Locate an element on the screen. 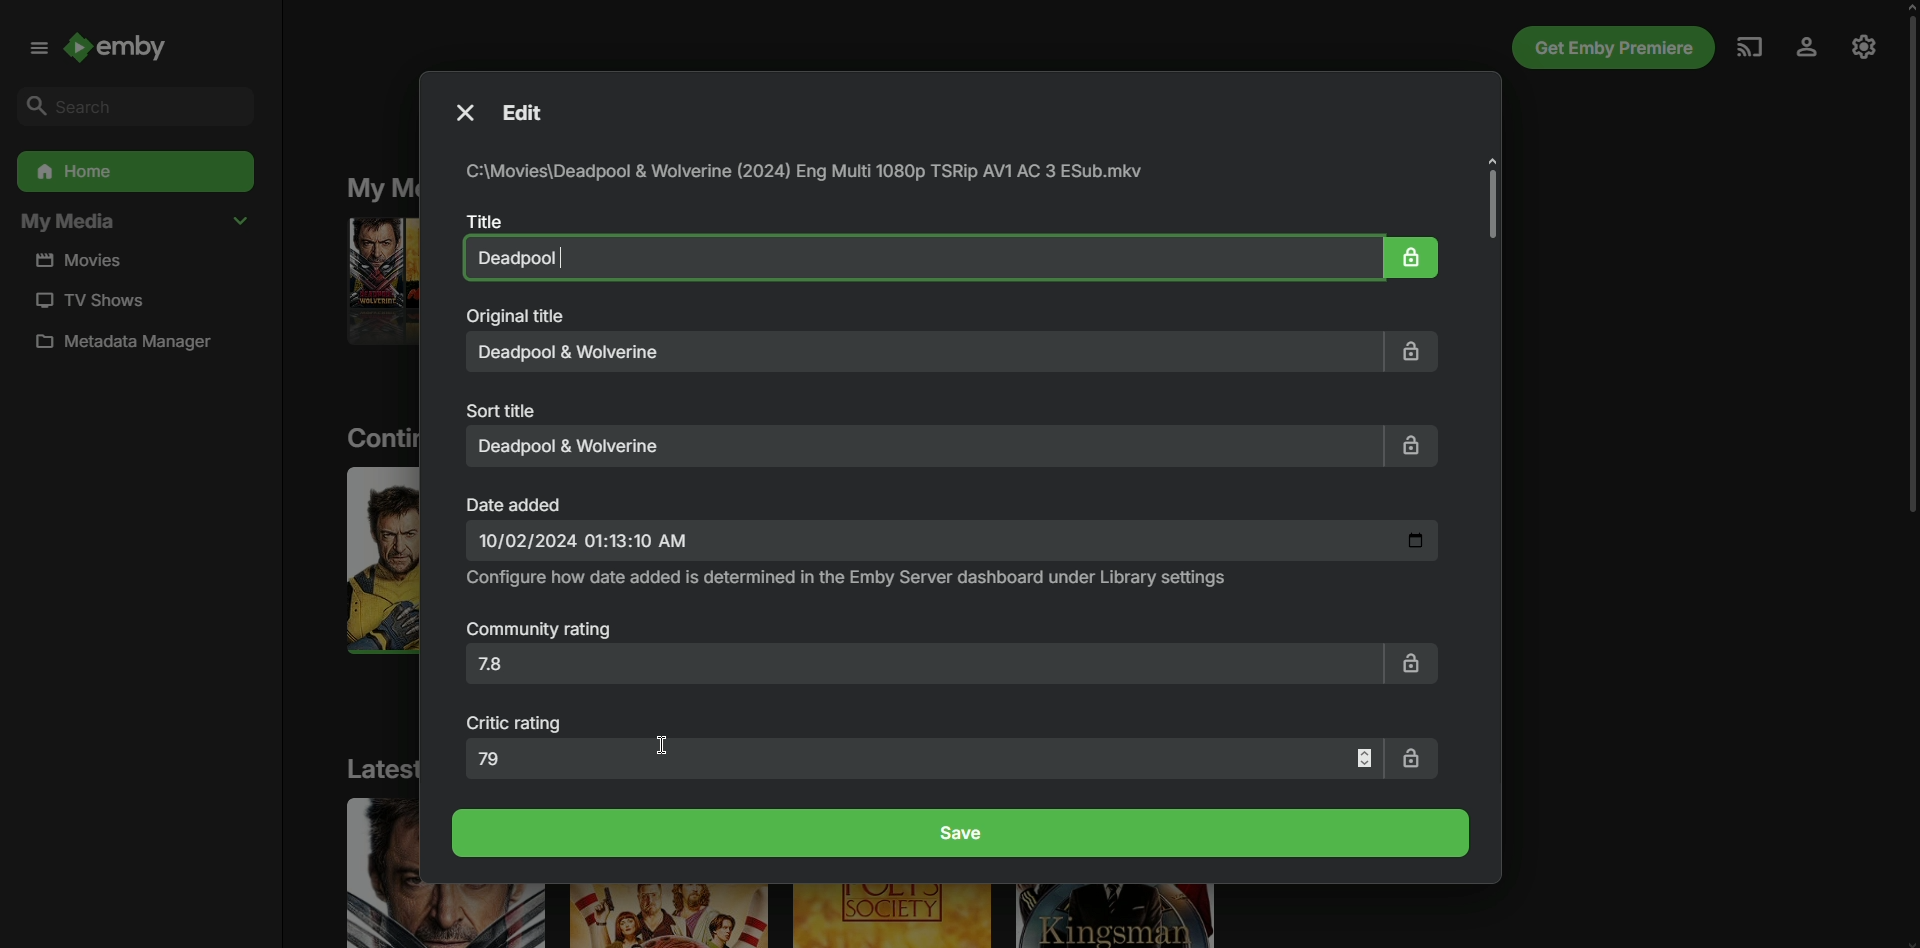  Configure how date and time added is determined is located at coordinates (849, 579).